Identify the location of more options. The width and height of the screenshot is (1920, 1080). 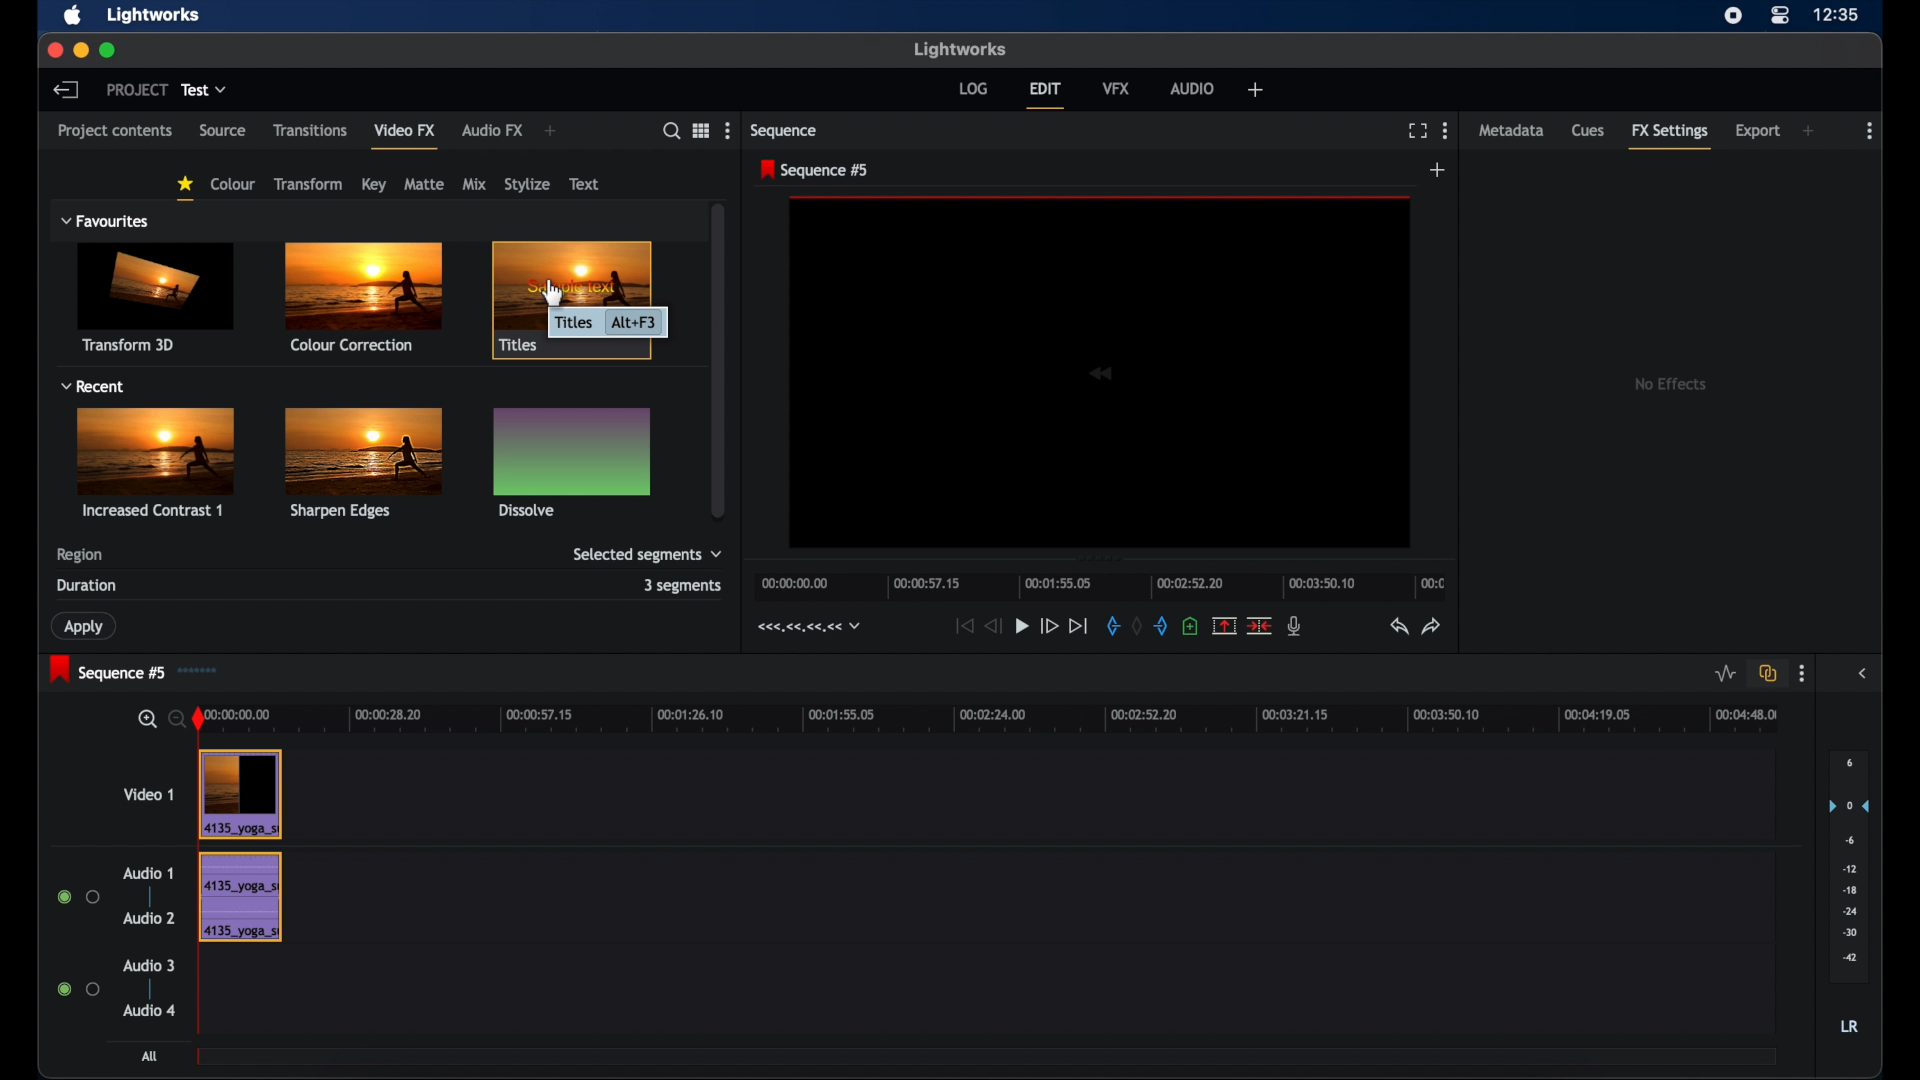
(1871, 130).